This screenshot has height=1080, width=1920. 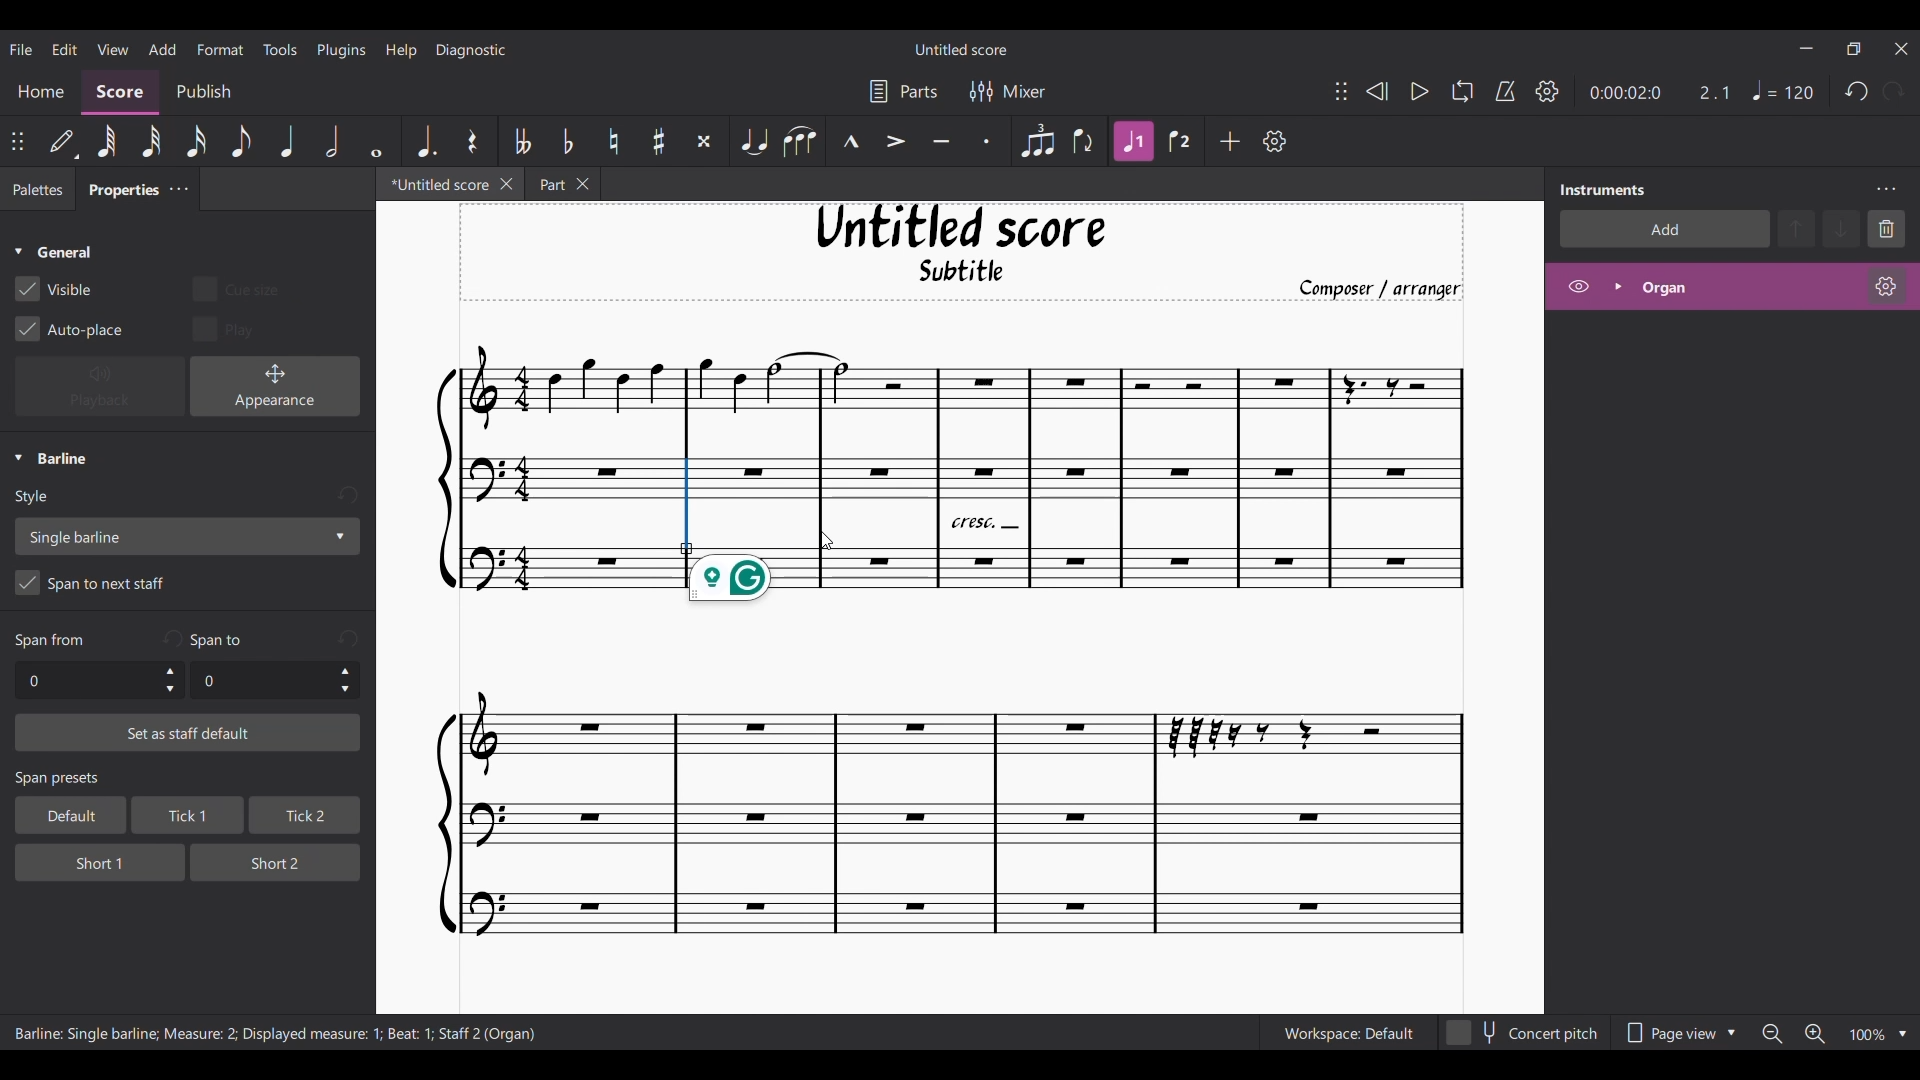 I want to click on File menu, so click(x=21, y=48).